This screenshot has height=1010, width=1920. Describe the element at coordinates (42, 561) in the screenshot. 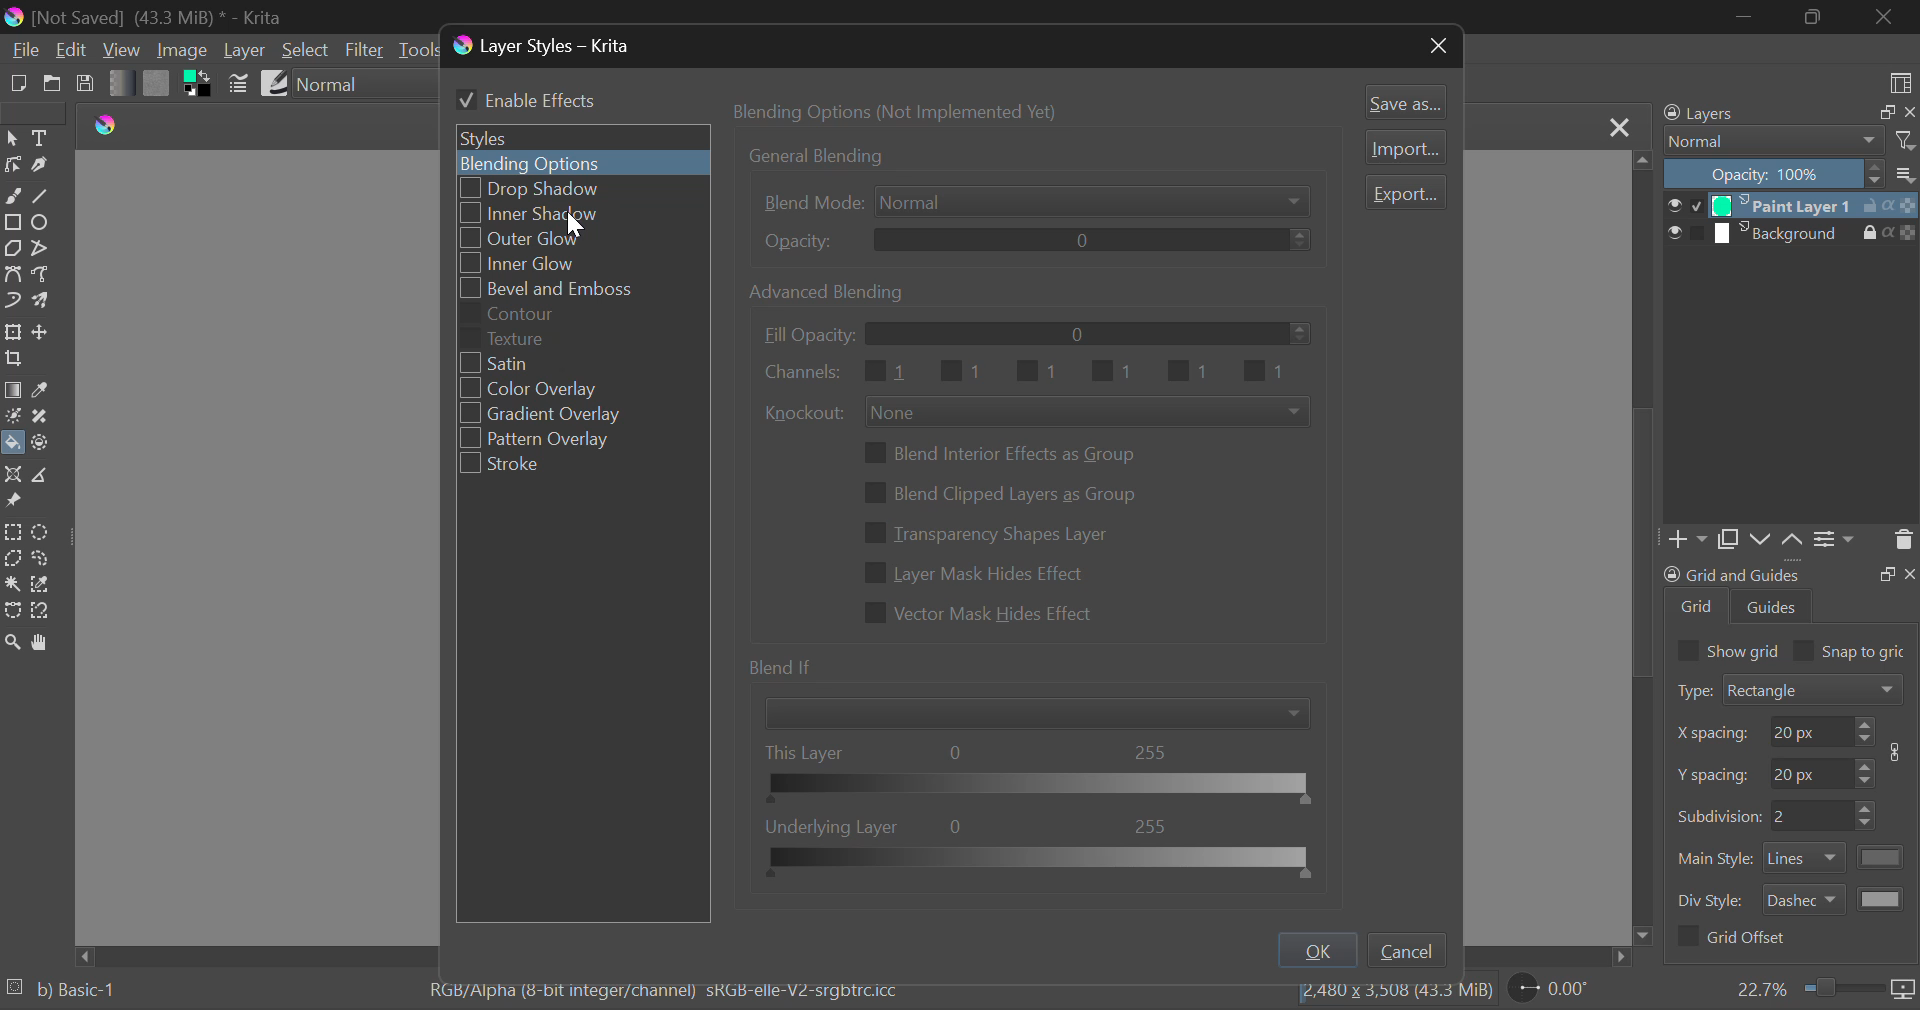

I see `Freehand Selection` at that location.